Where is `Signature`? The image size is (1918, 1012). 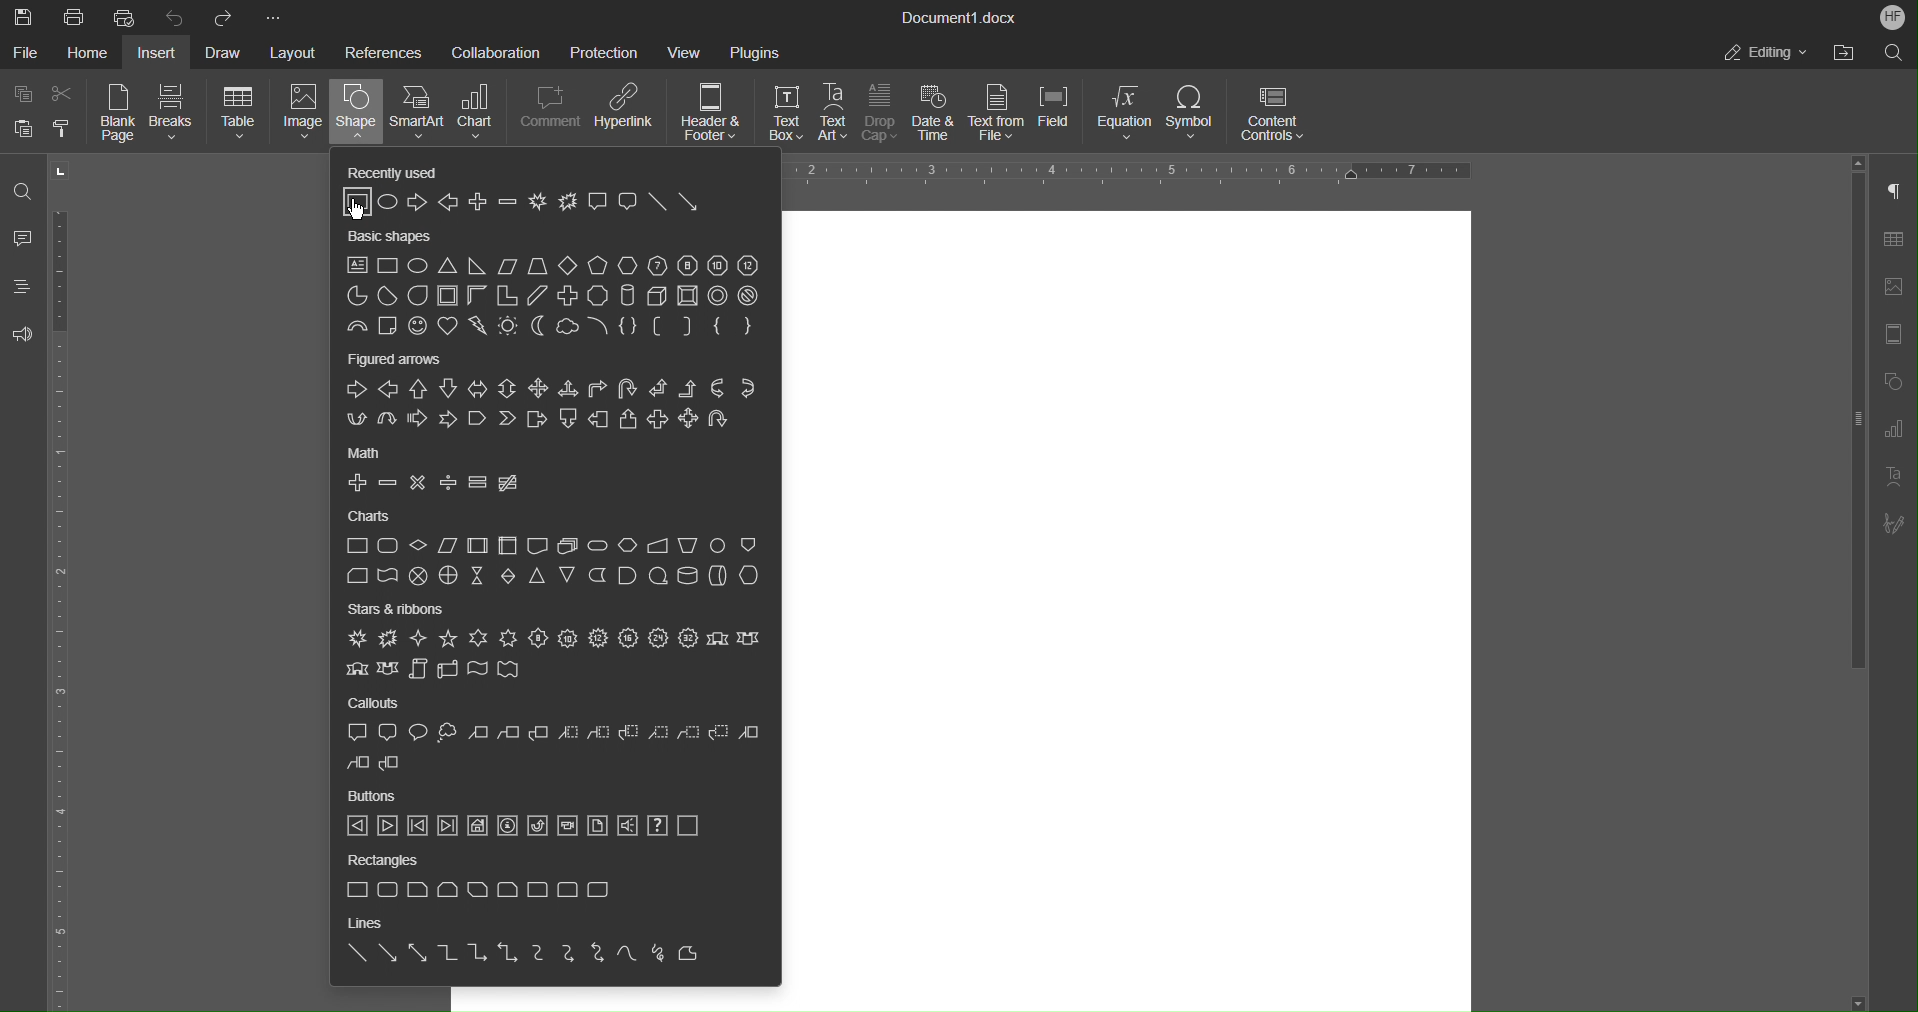
Signature is located at coordinates (1901, 524).